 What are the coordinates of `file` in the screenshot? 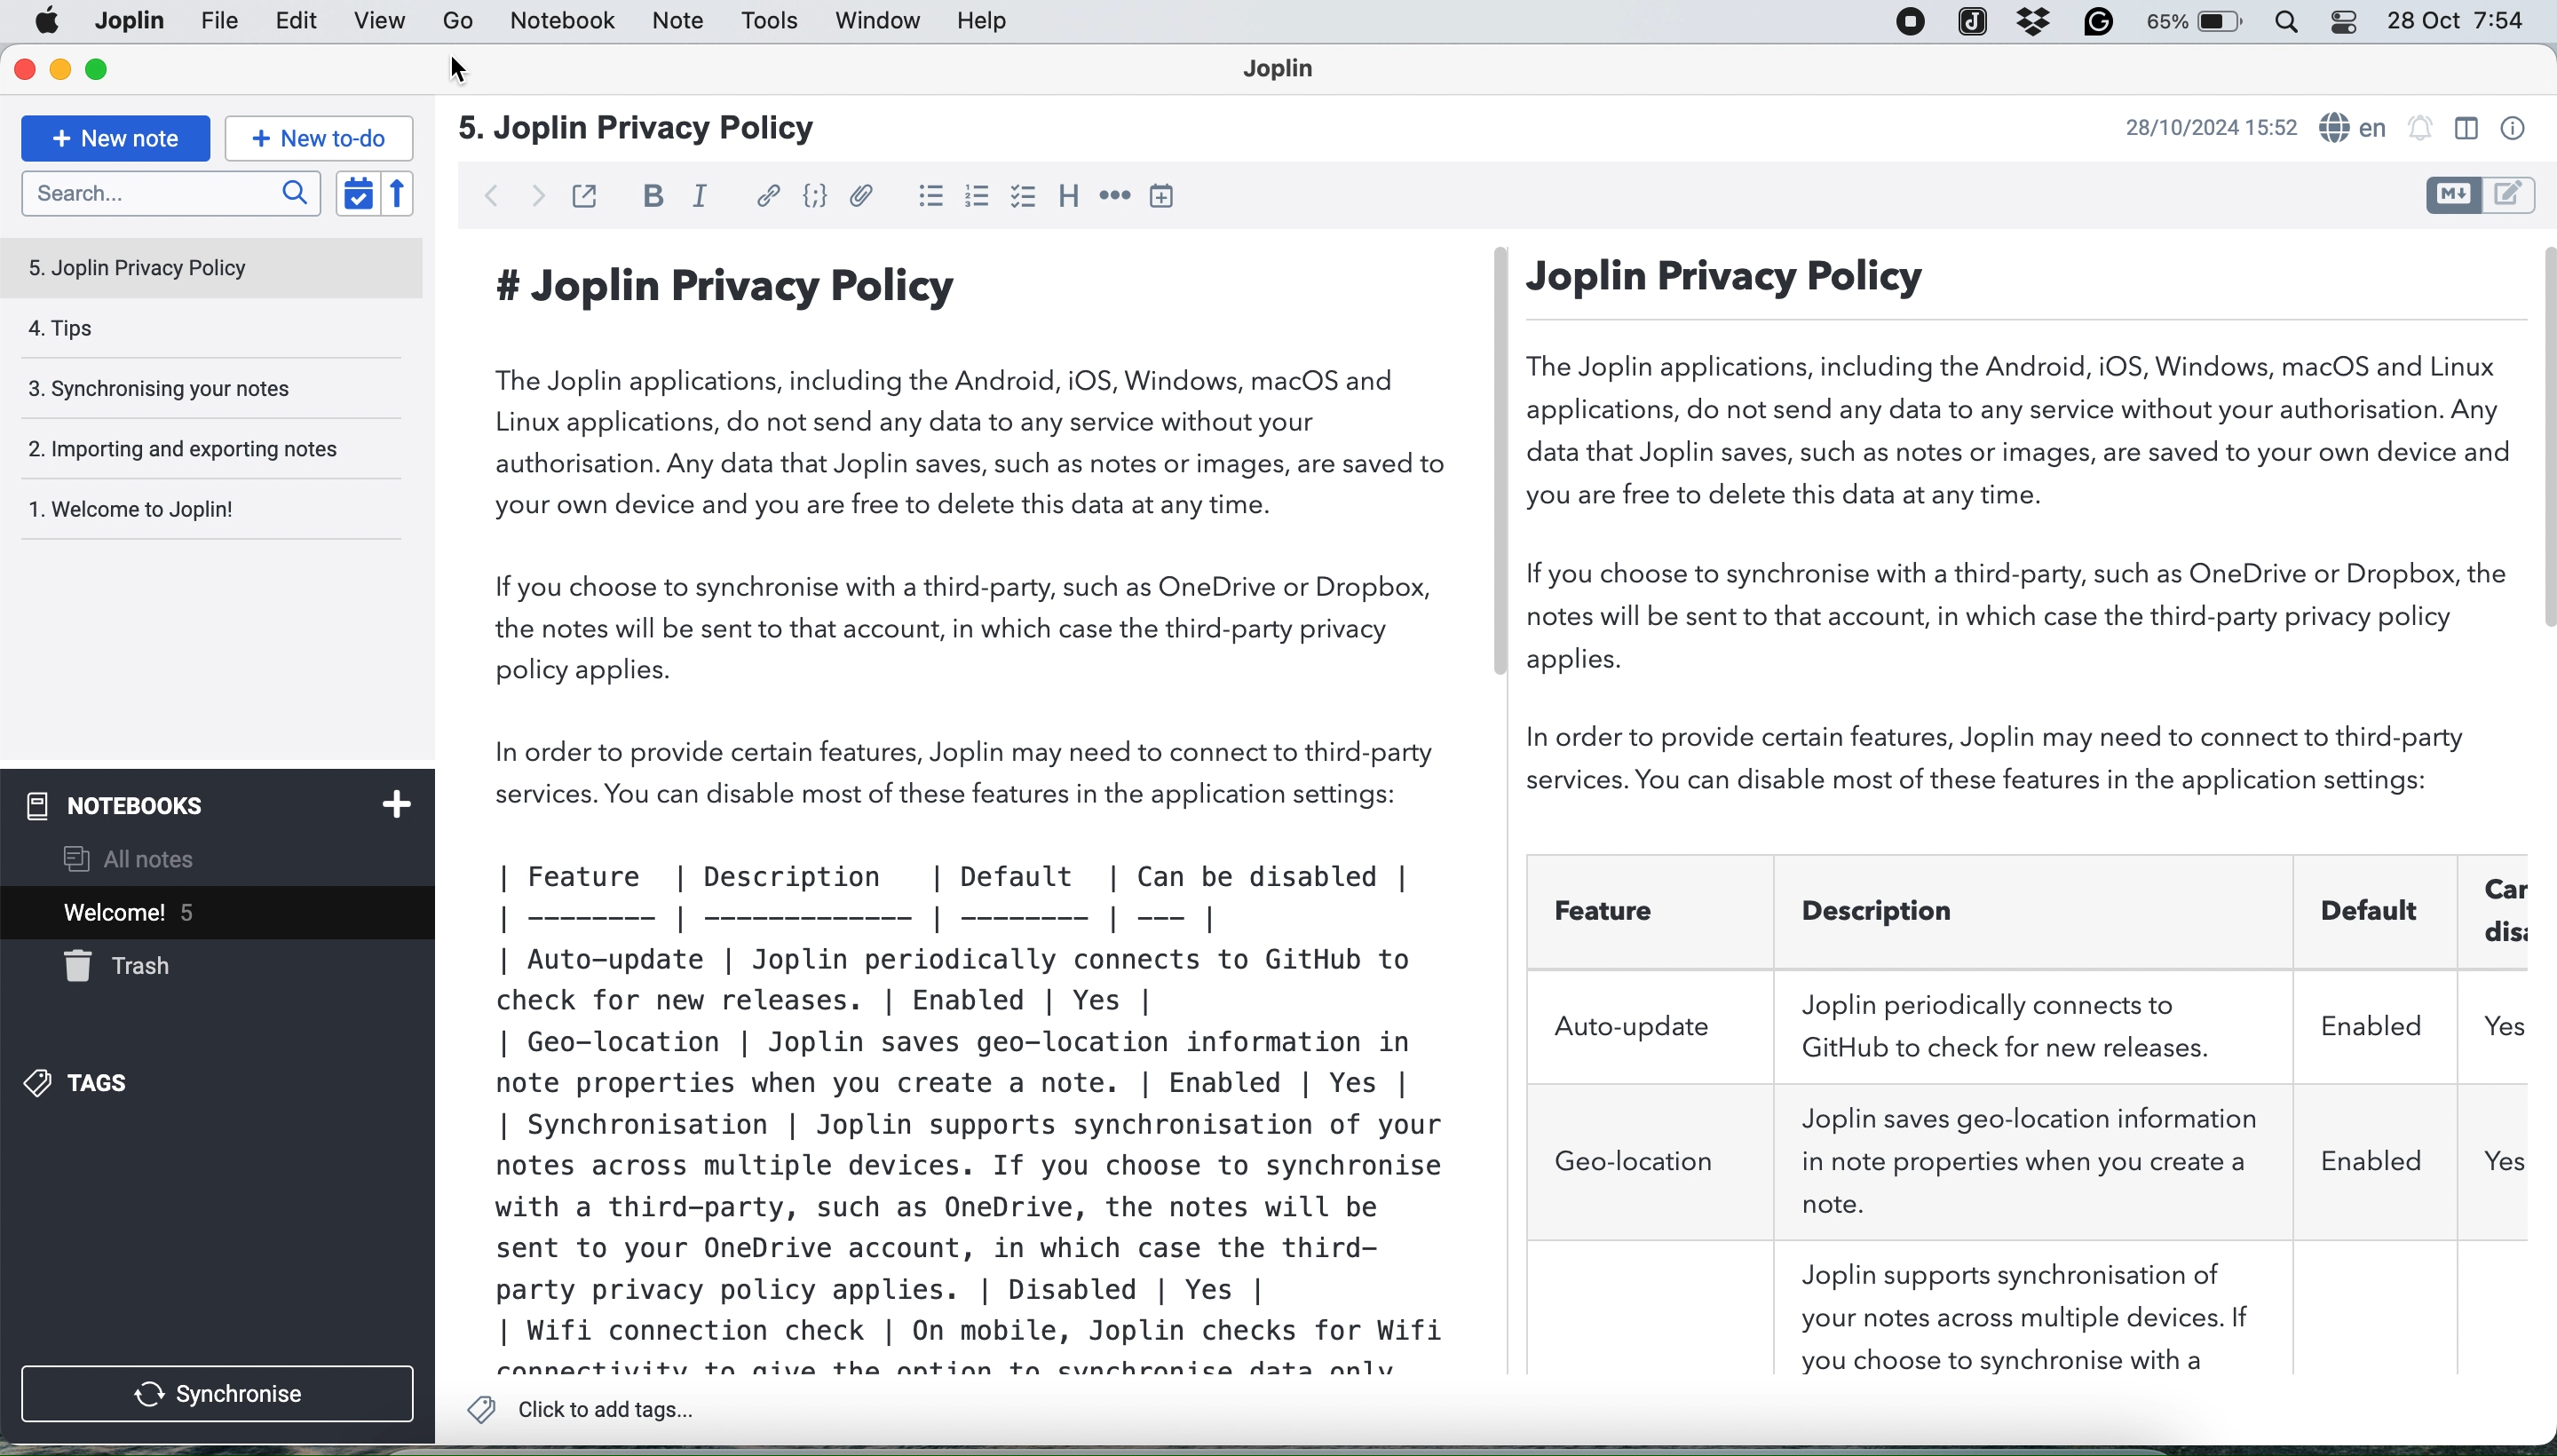 It's located at (127, 21).